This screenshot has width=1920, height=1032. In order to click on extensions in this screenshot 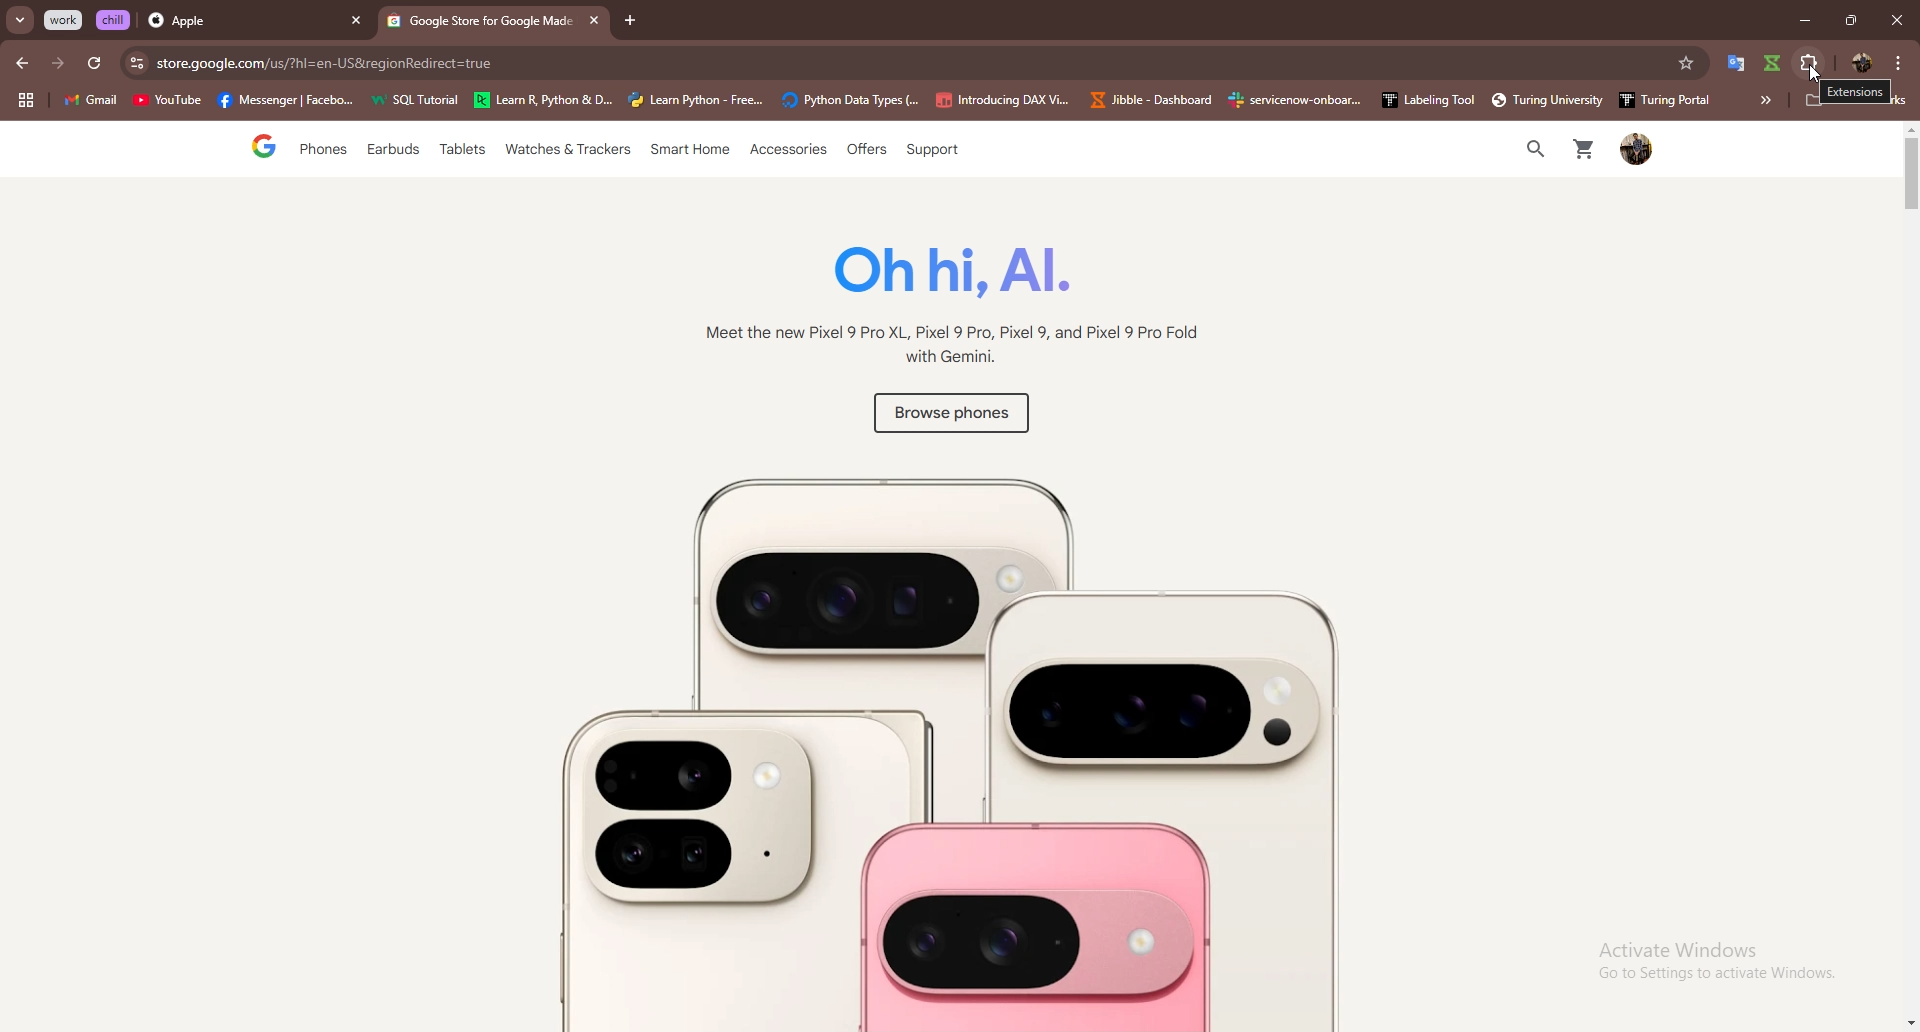, I will do `click(1856, 91)`.